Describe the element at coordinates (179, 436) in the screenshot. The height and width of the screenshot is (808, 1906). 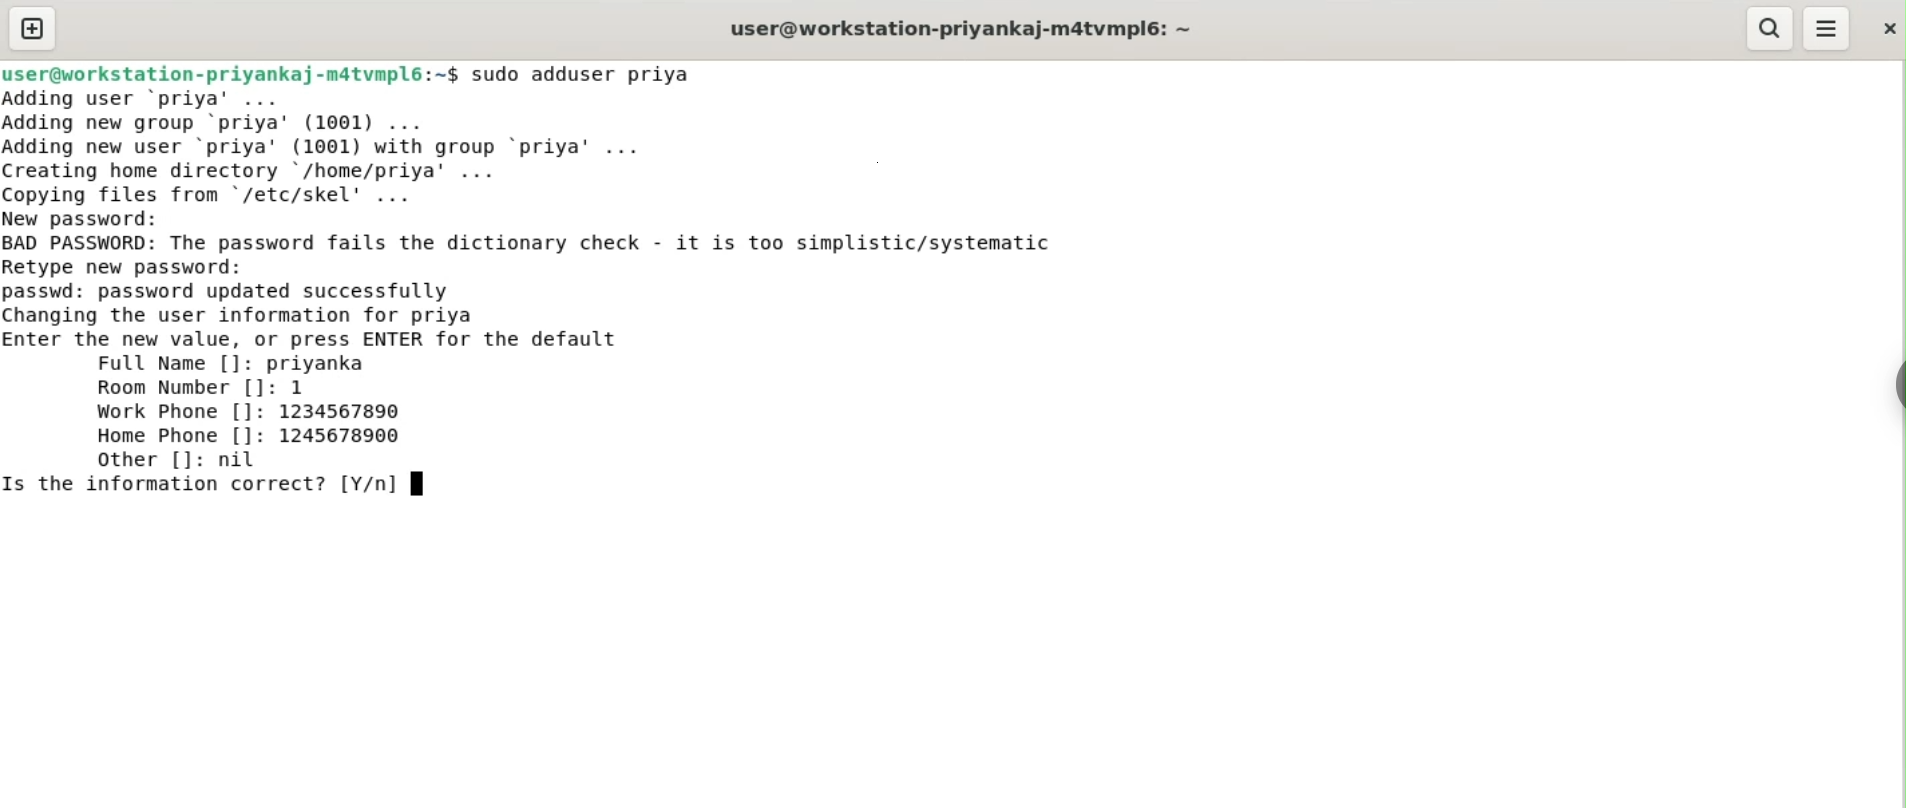
I see `home phone []:` at that location.